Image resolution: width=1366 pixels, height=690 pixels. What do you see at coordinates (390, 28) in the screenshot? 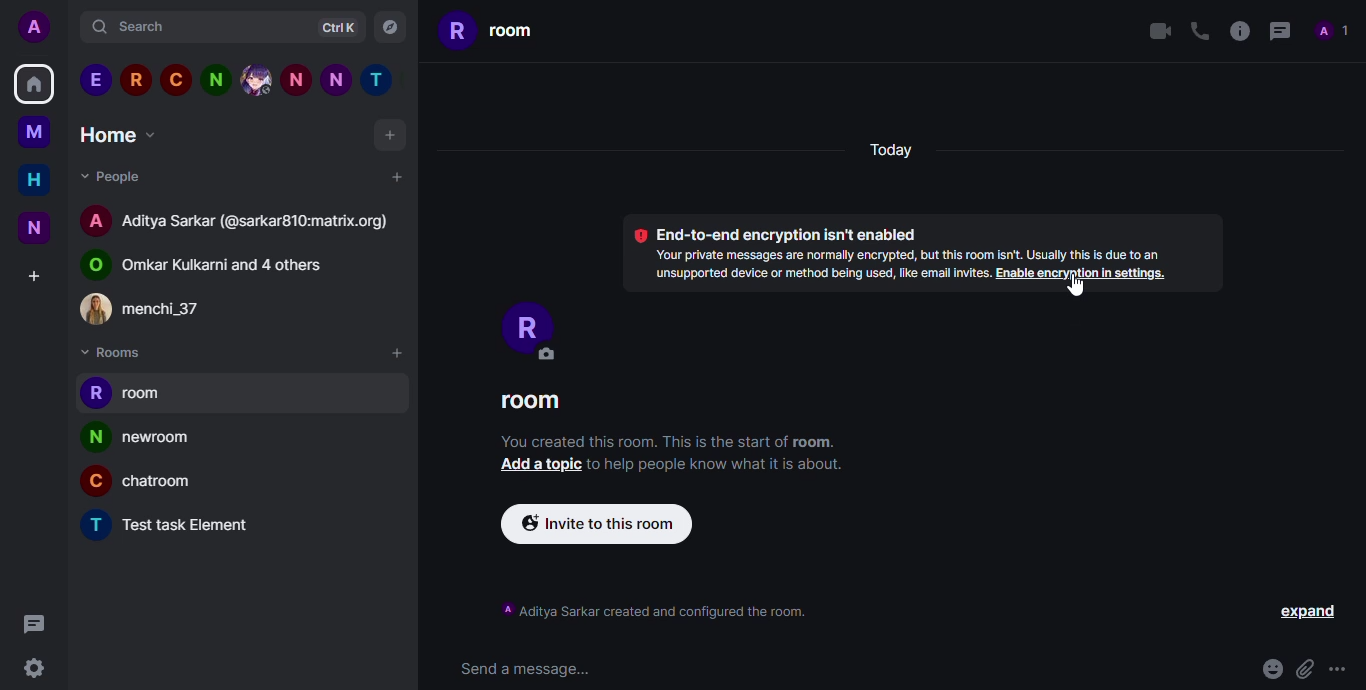
I see `explore rooms` at bounding box center [390, 28].